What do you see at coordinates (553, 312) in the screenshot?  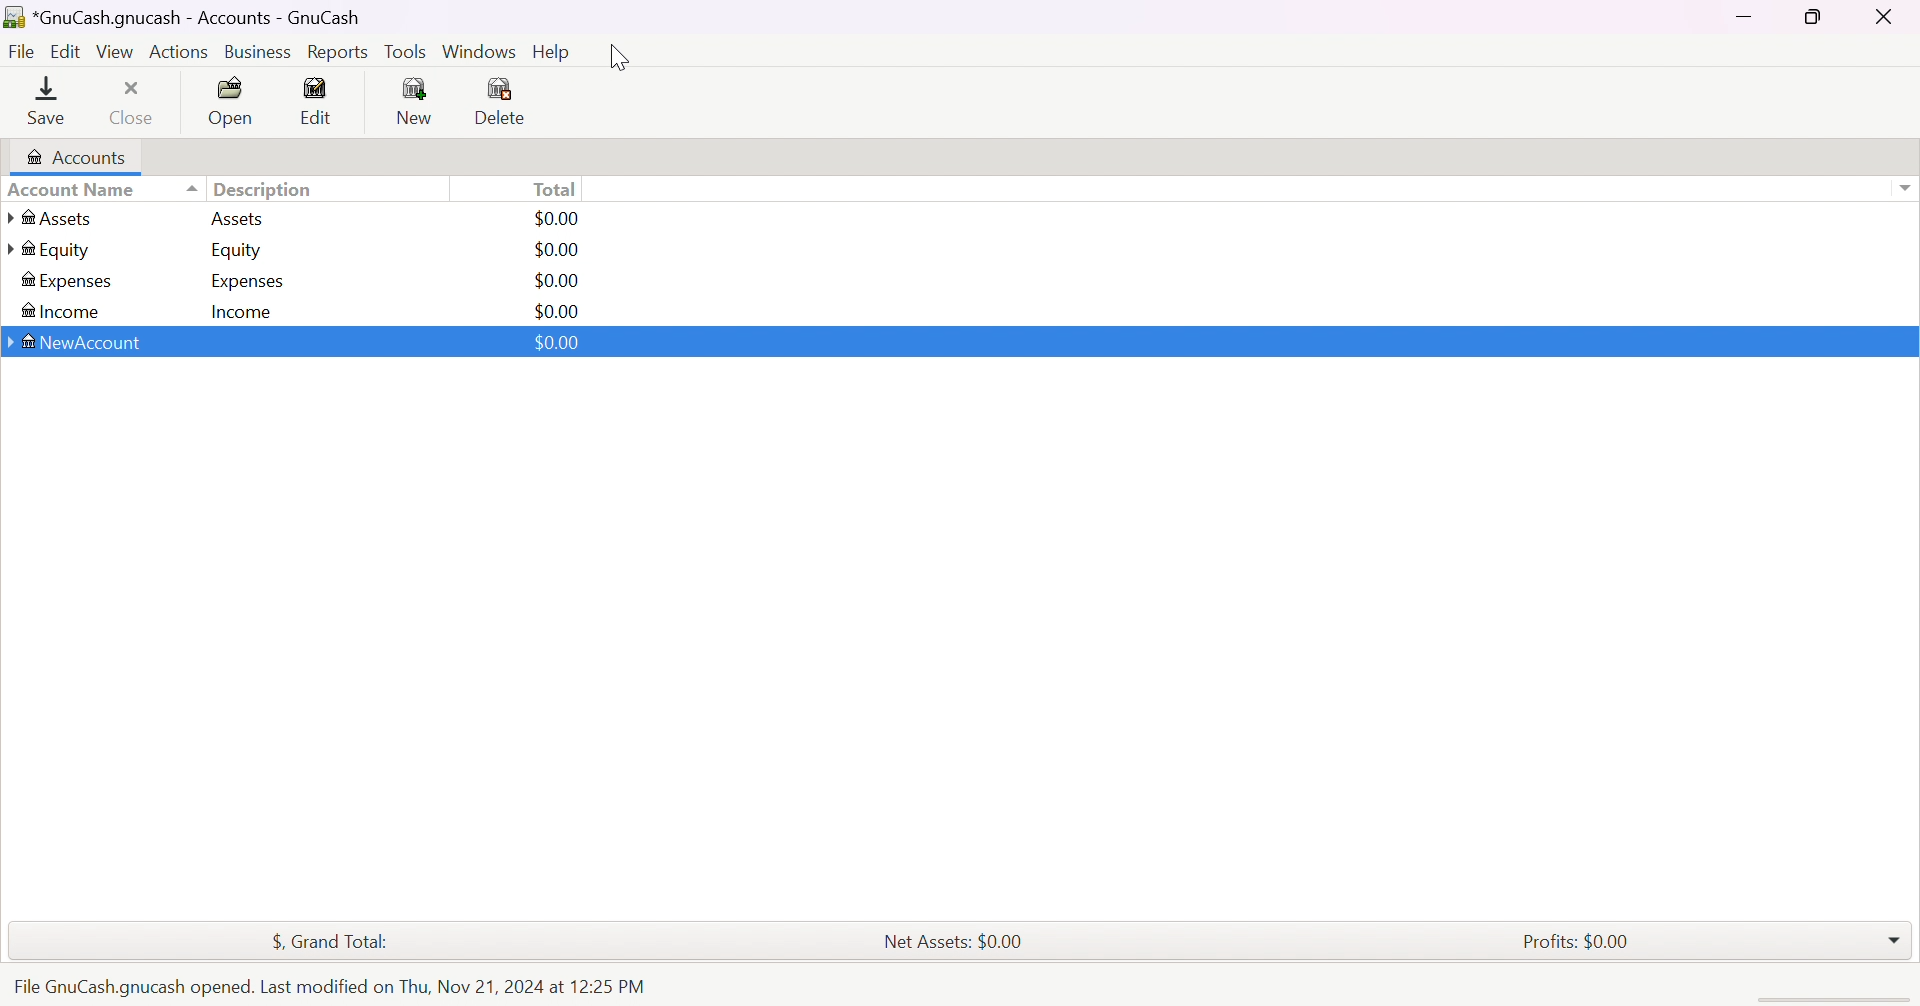 I see `$0.00` at bounding box center [553, 312].